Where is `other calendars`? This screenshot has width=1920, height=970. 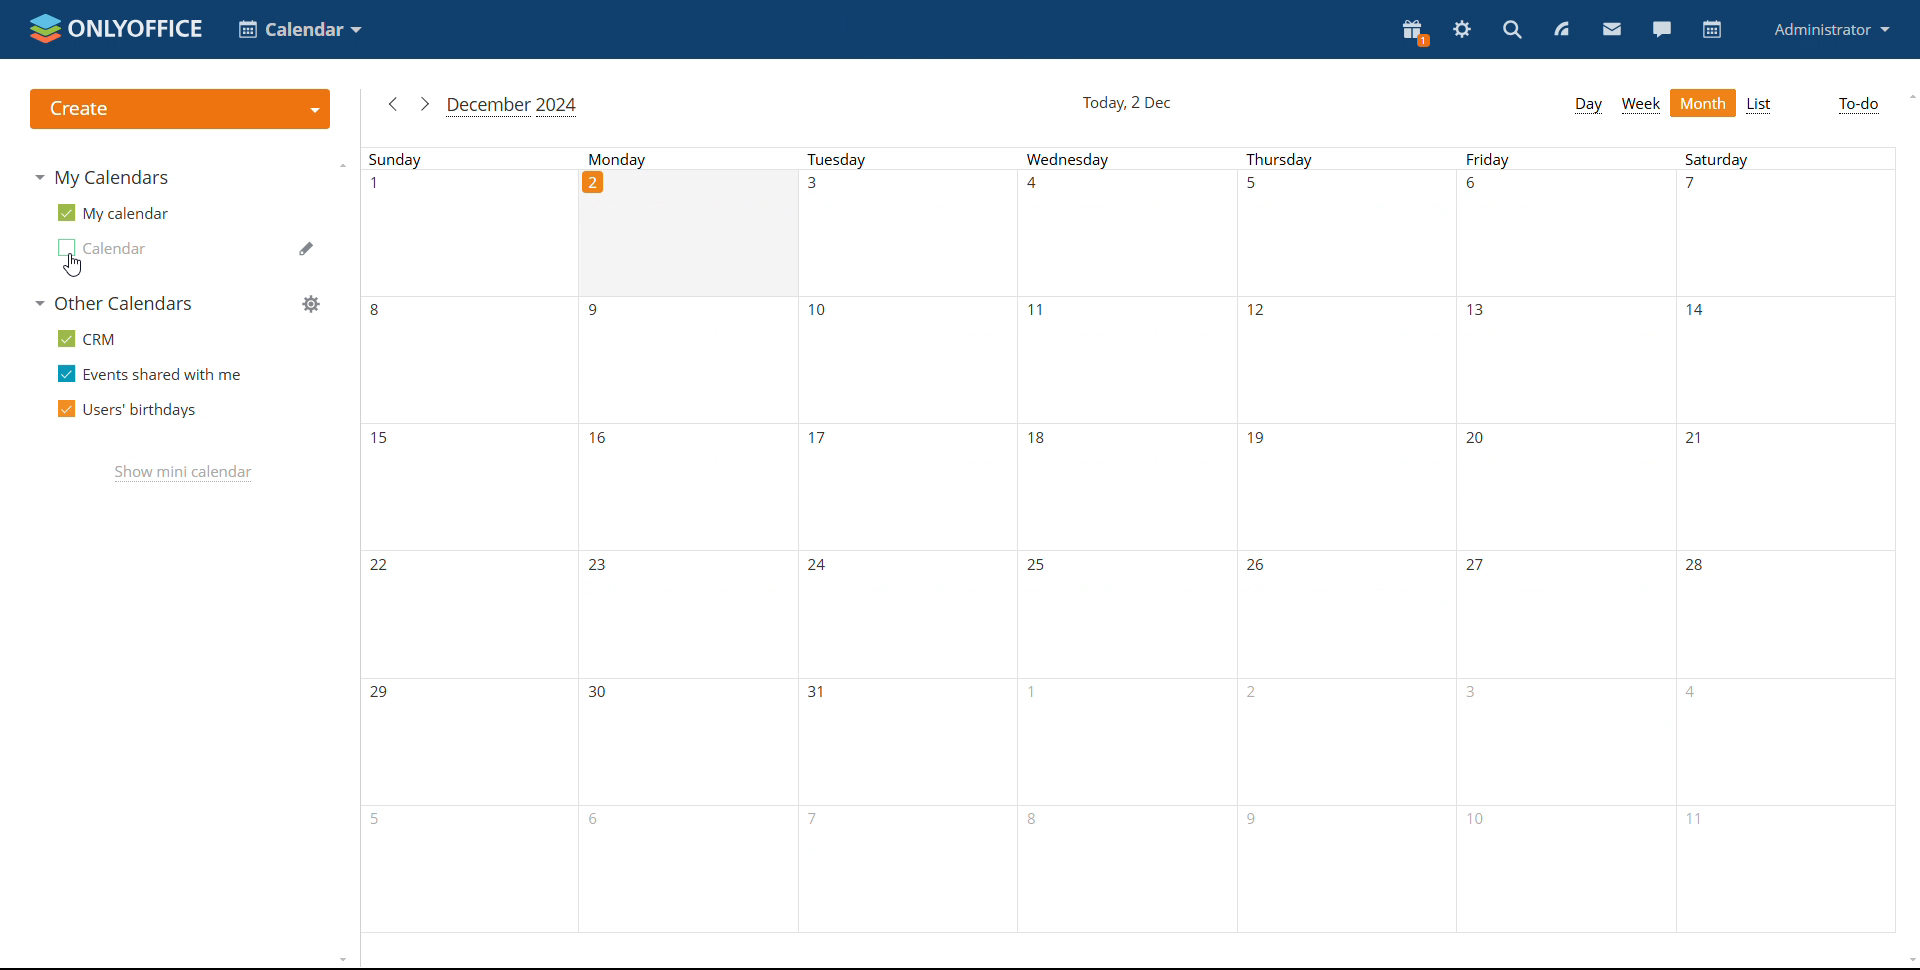
other calendars is located at coordinates (111, 304).